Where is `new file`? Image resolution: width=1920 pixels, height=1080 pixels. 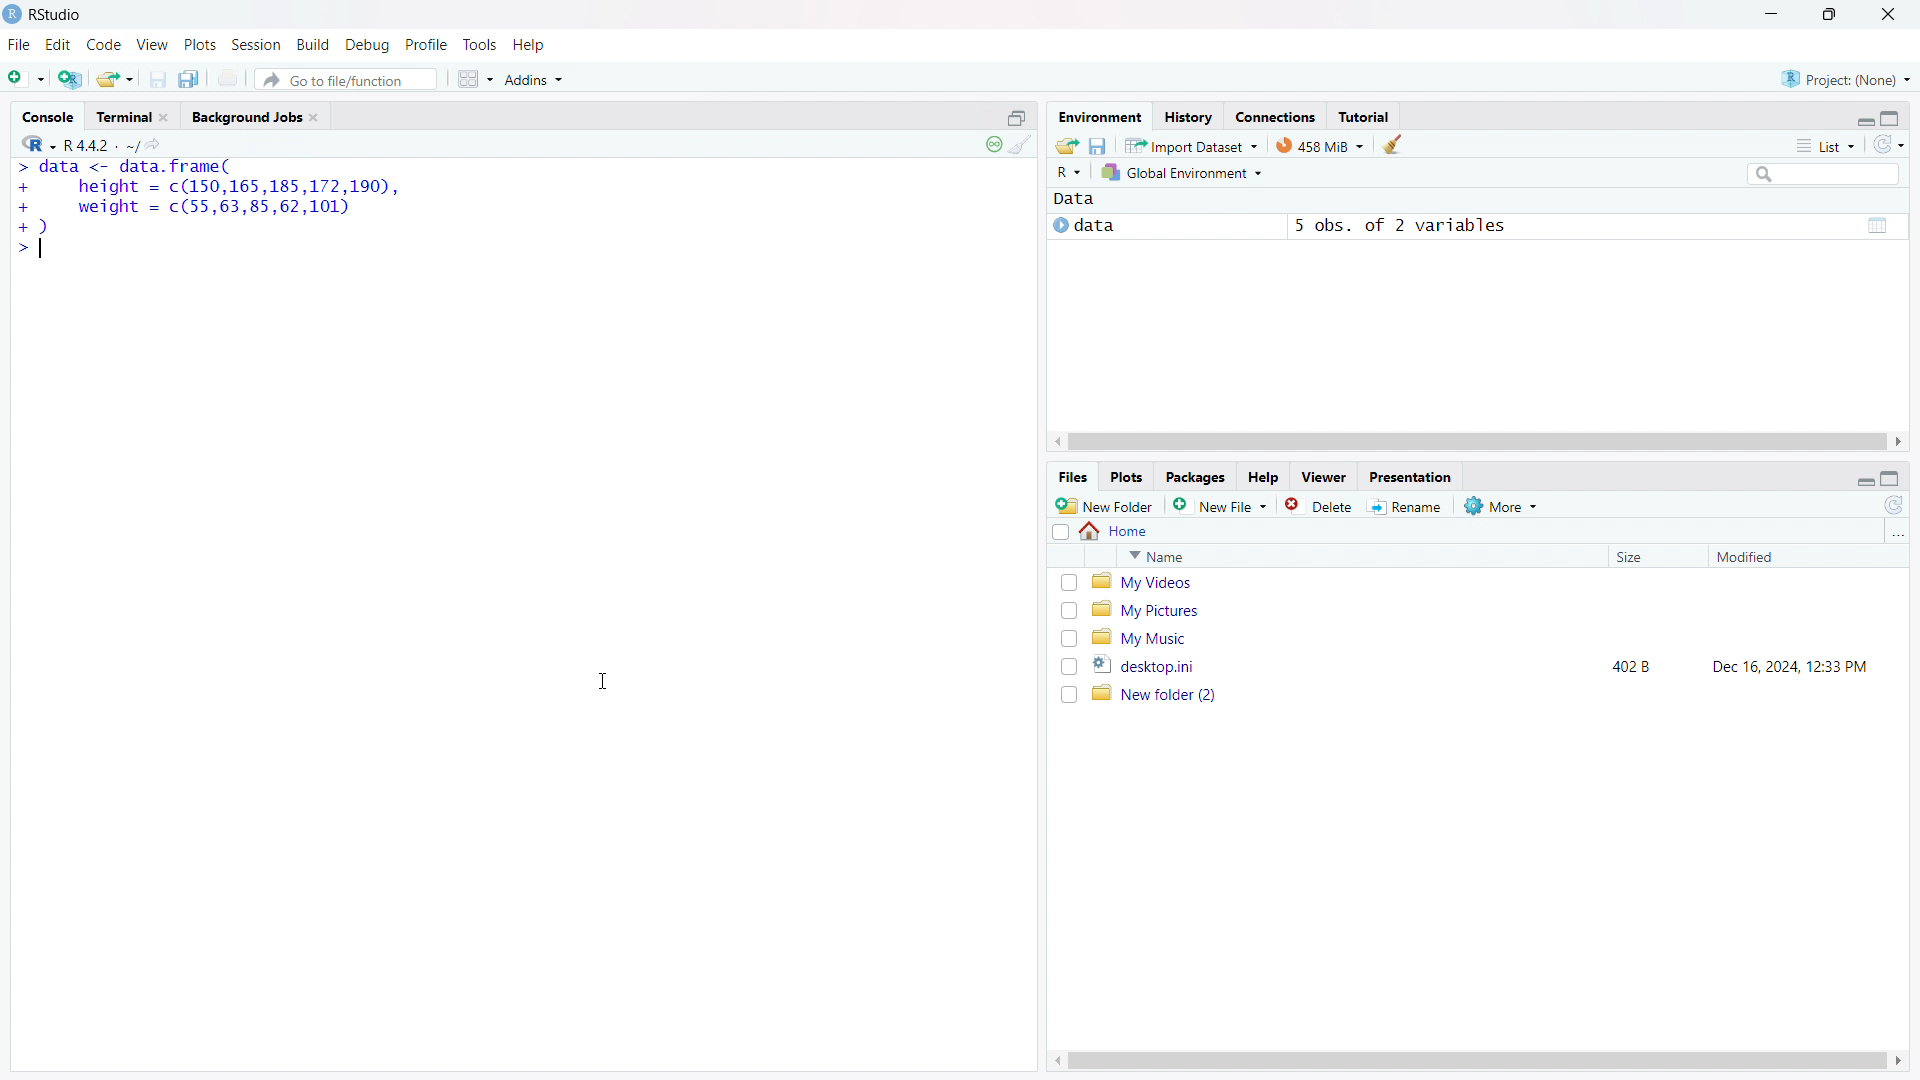 new file is located at coordinates (26, 75).